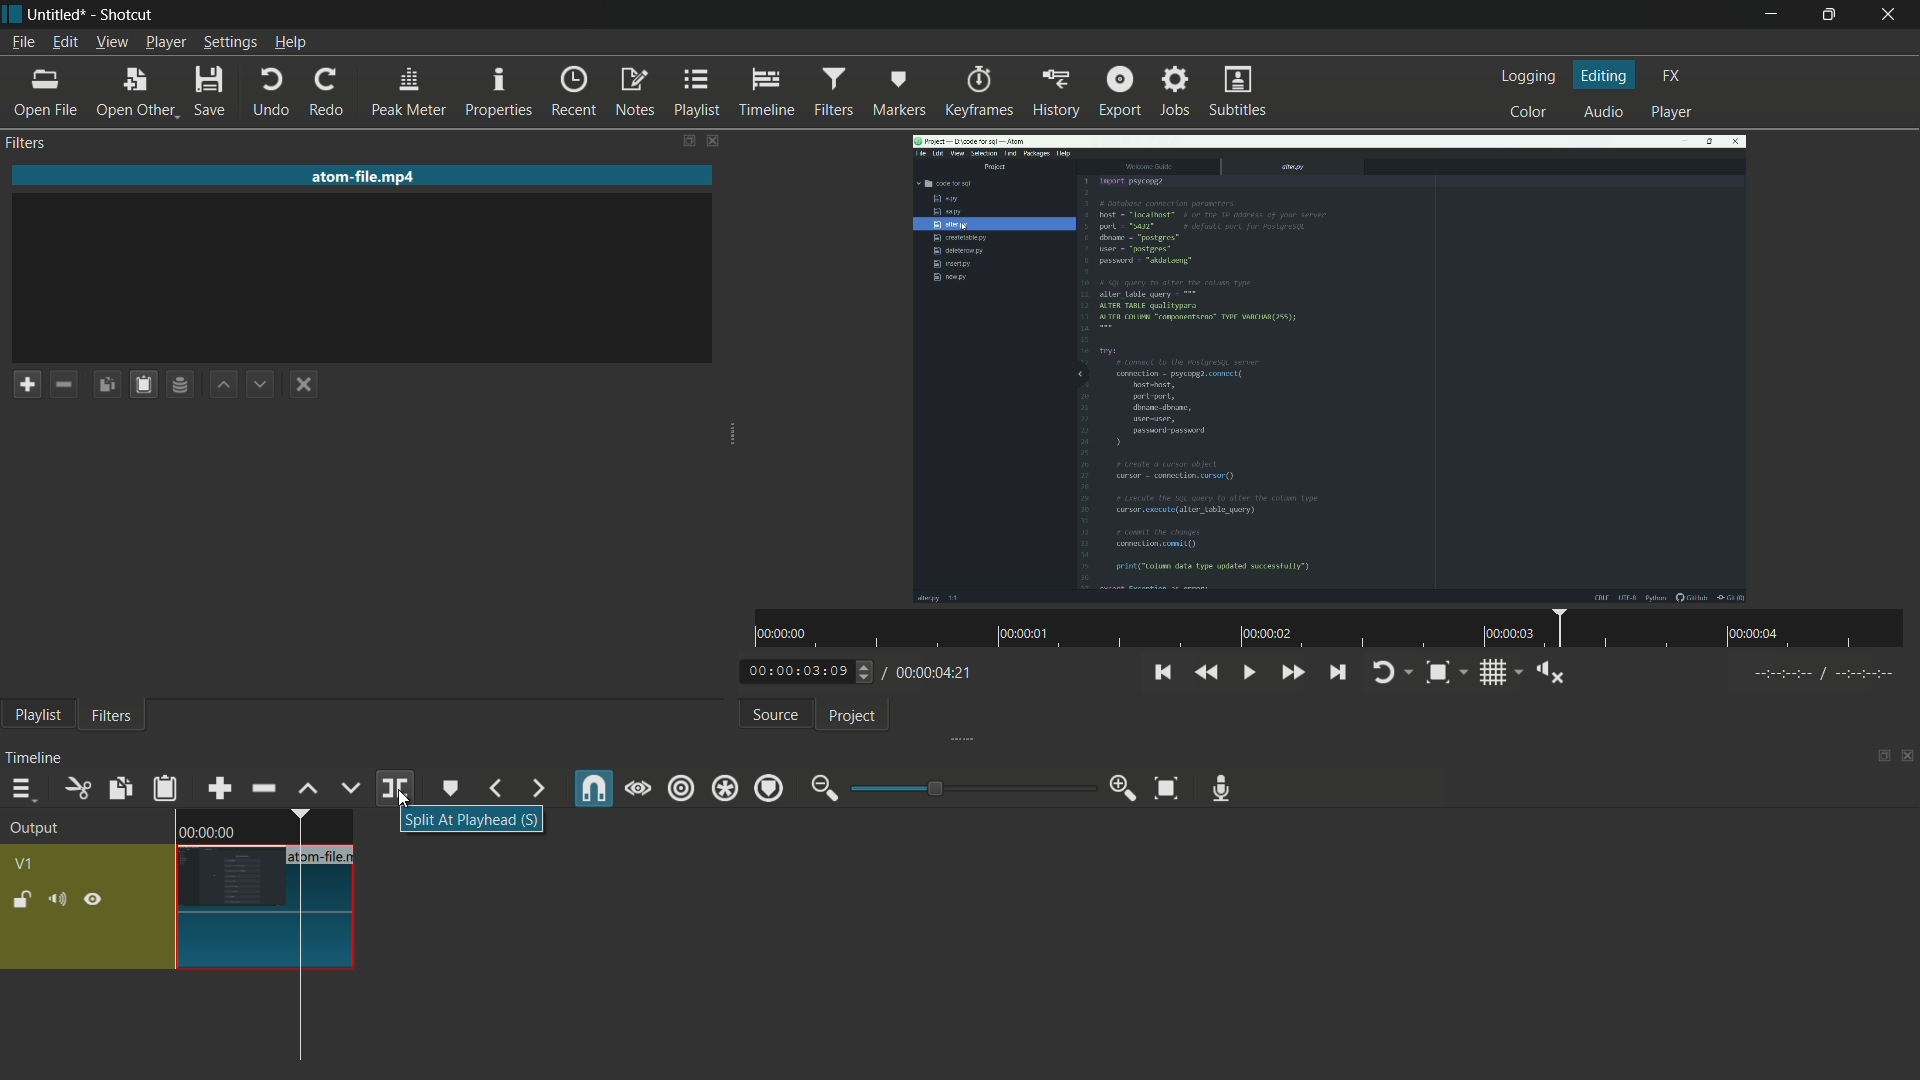 The height and width of the screenshot is (1080, 1920). I want to click on filters, so click(112, 717).